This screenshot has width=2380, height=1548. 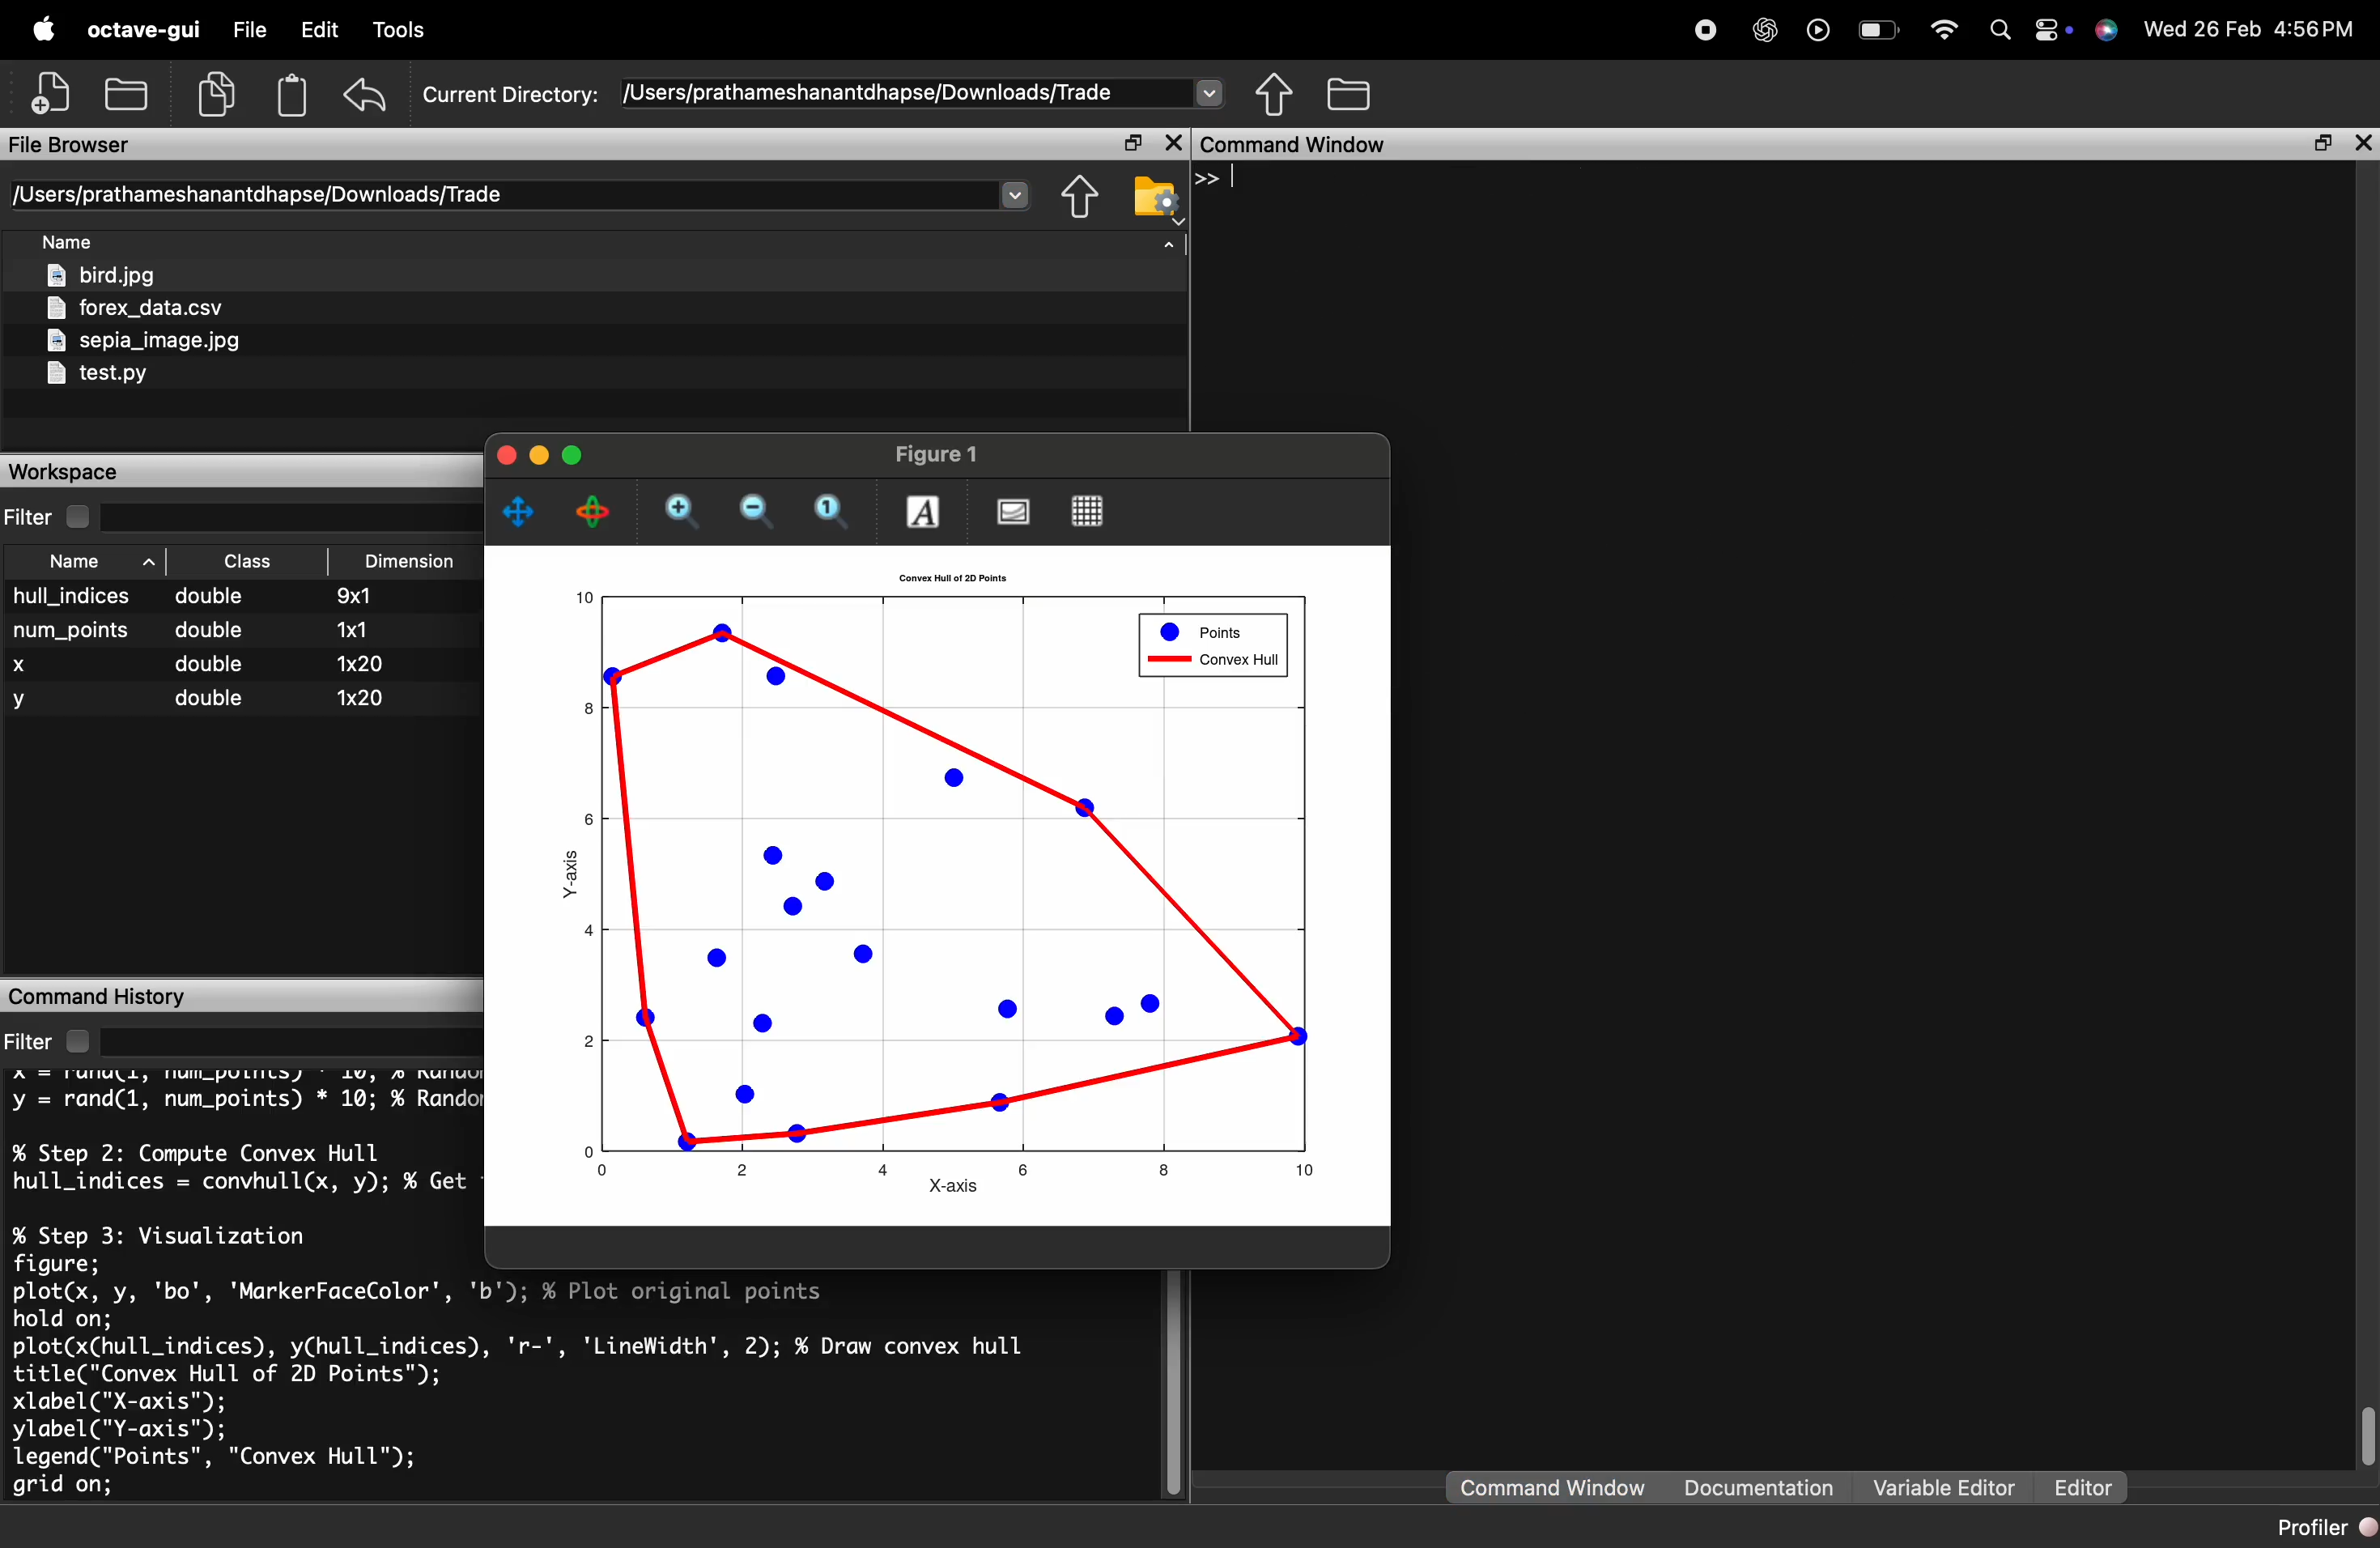 I want to click on share, so click(x=1275, y=95).